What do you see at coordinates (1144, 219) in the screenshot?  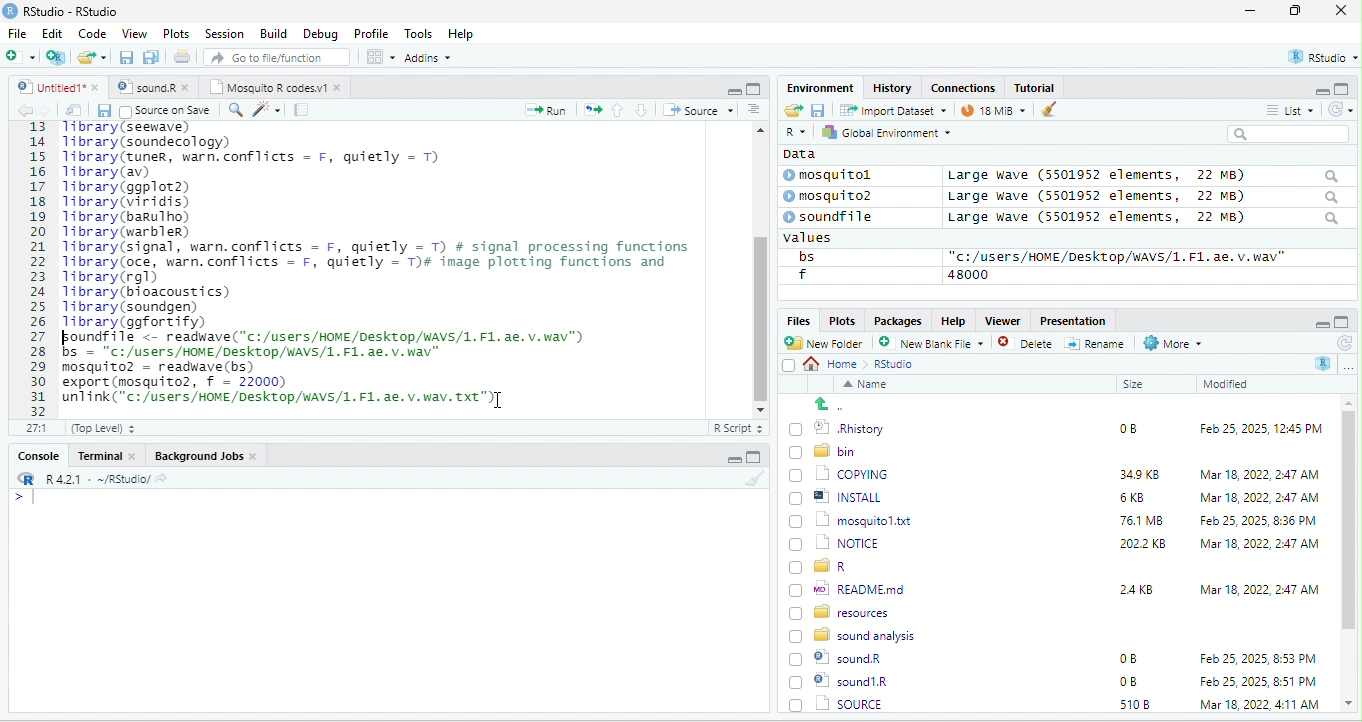 I see `Large wave (5501952 elements, 22 MB)` at bounding box center [1144, 219].